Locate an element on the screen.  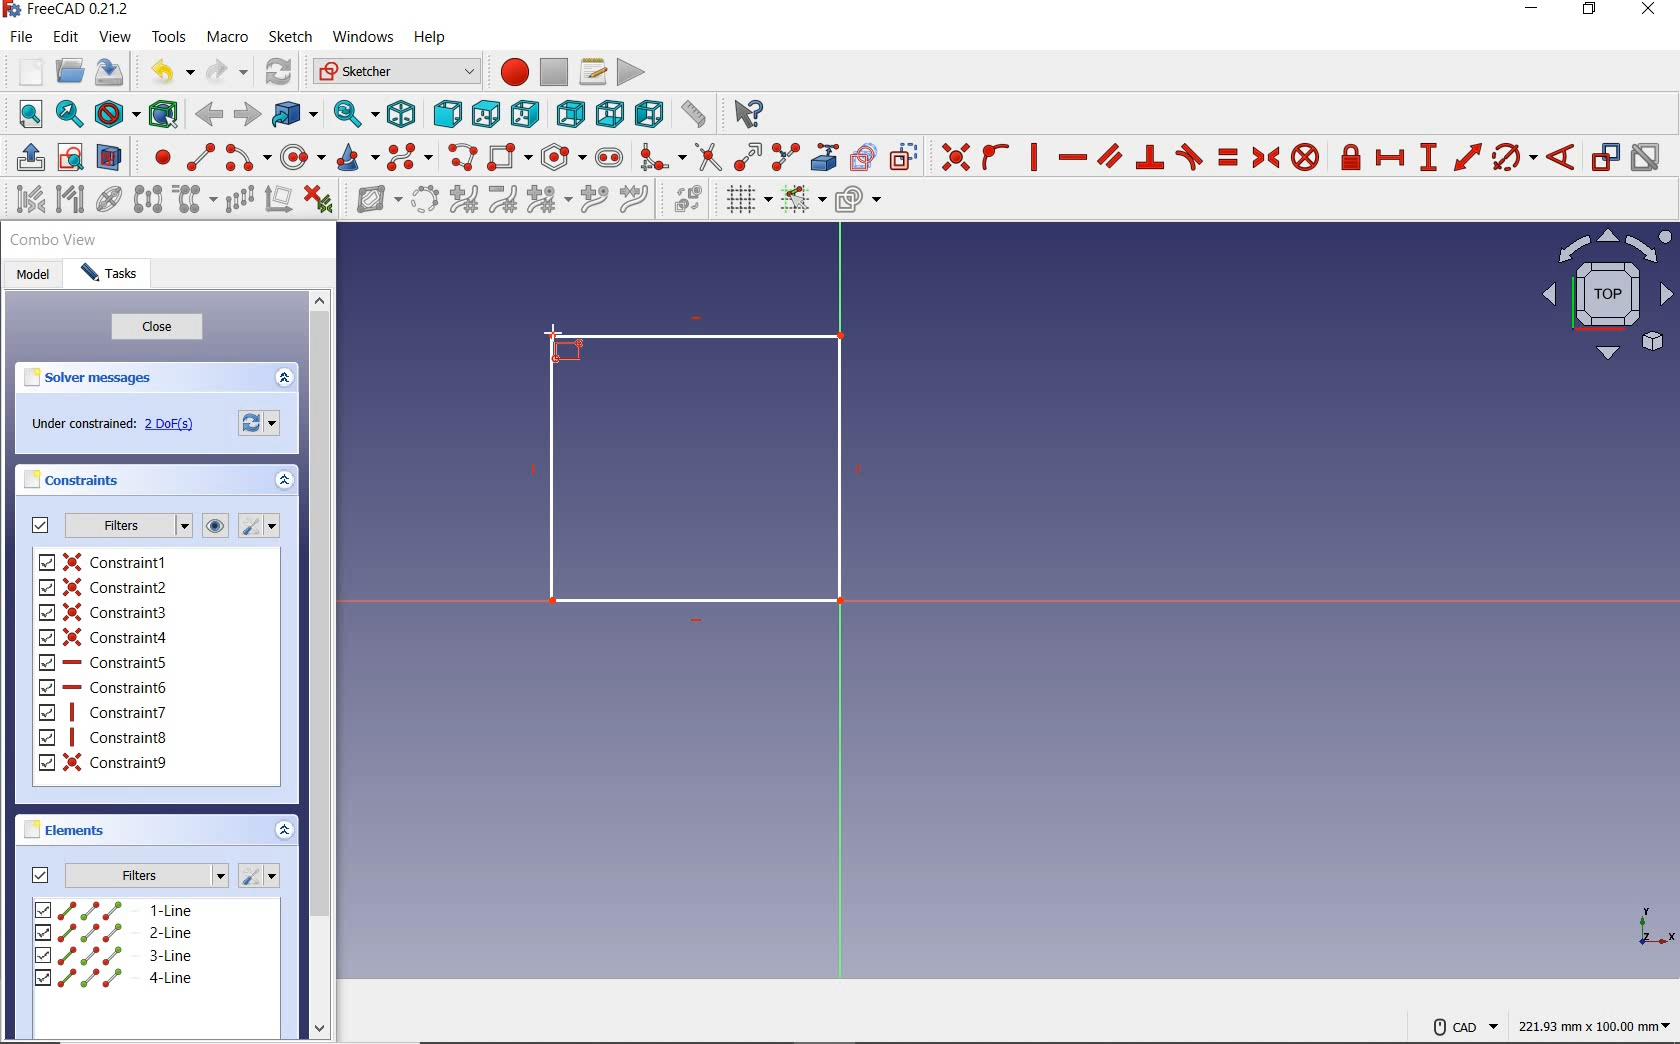
create point is located at coordinates (155, 157).